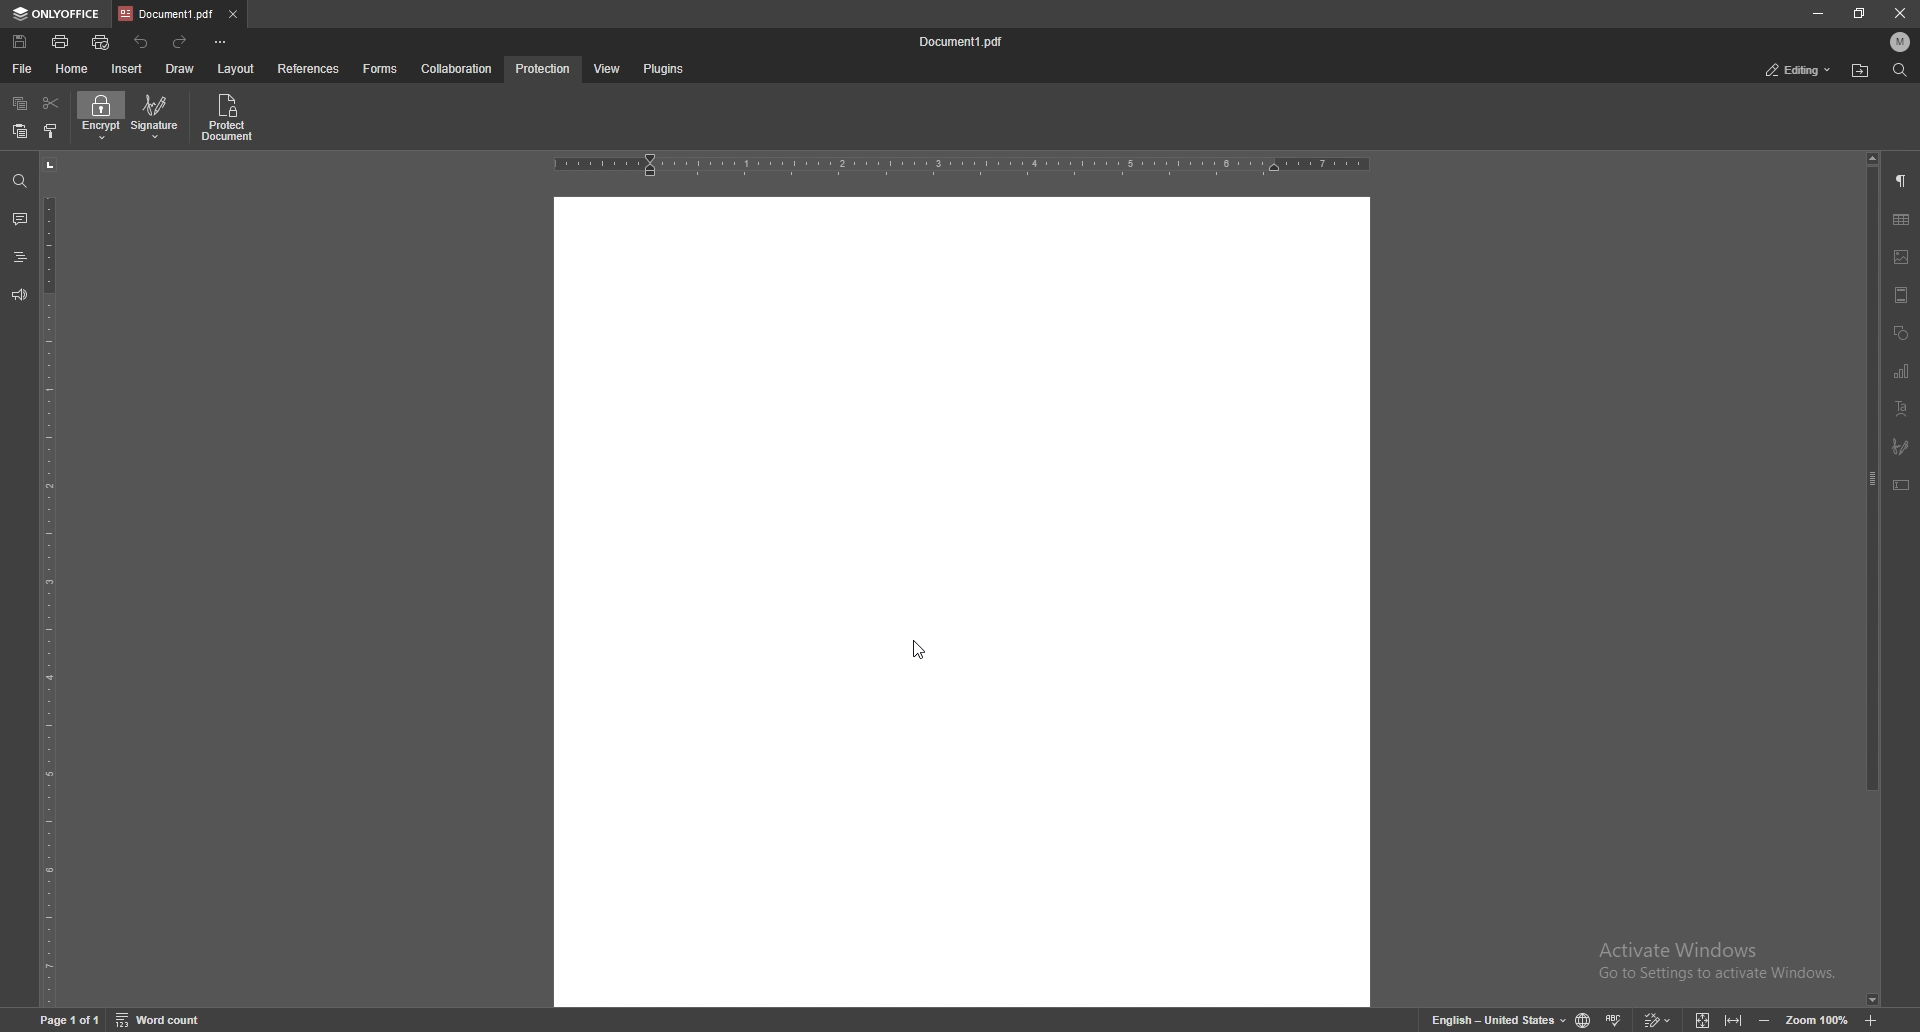  What do you see at coordinates (162, 1019) in the screenshot?
I see `word count` at bounding box center [162, 1019].